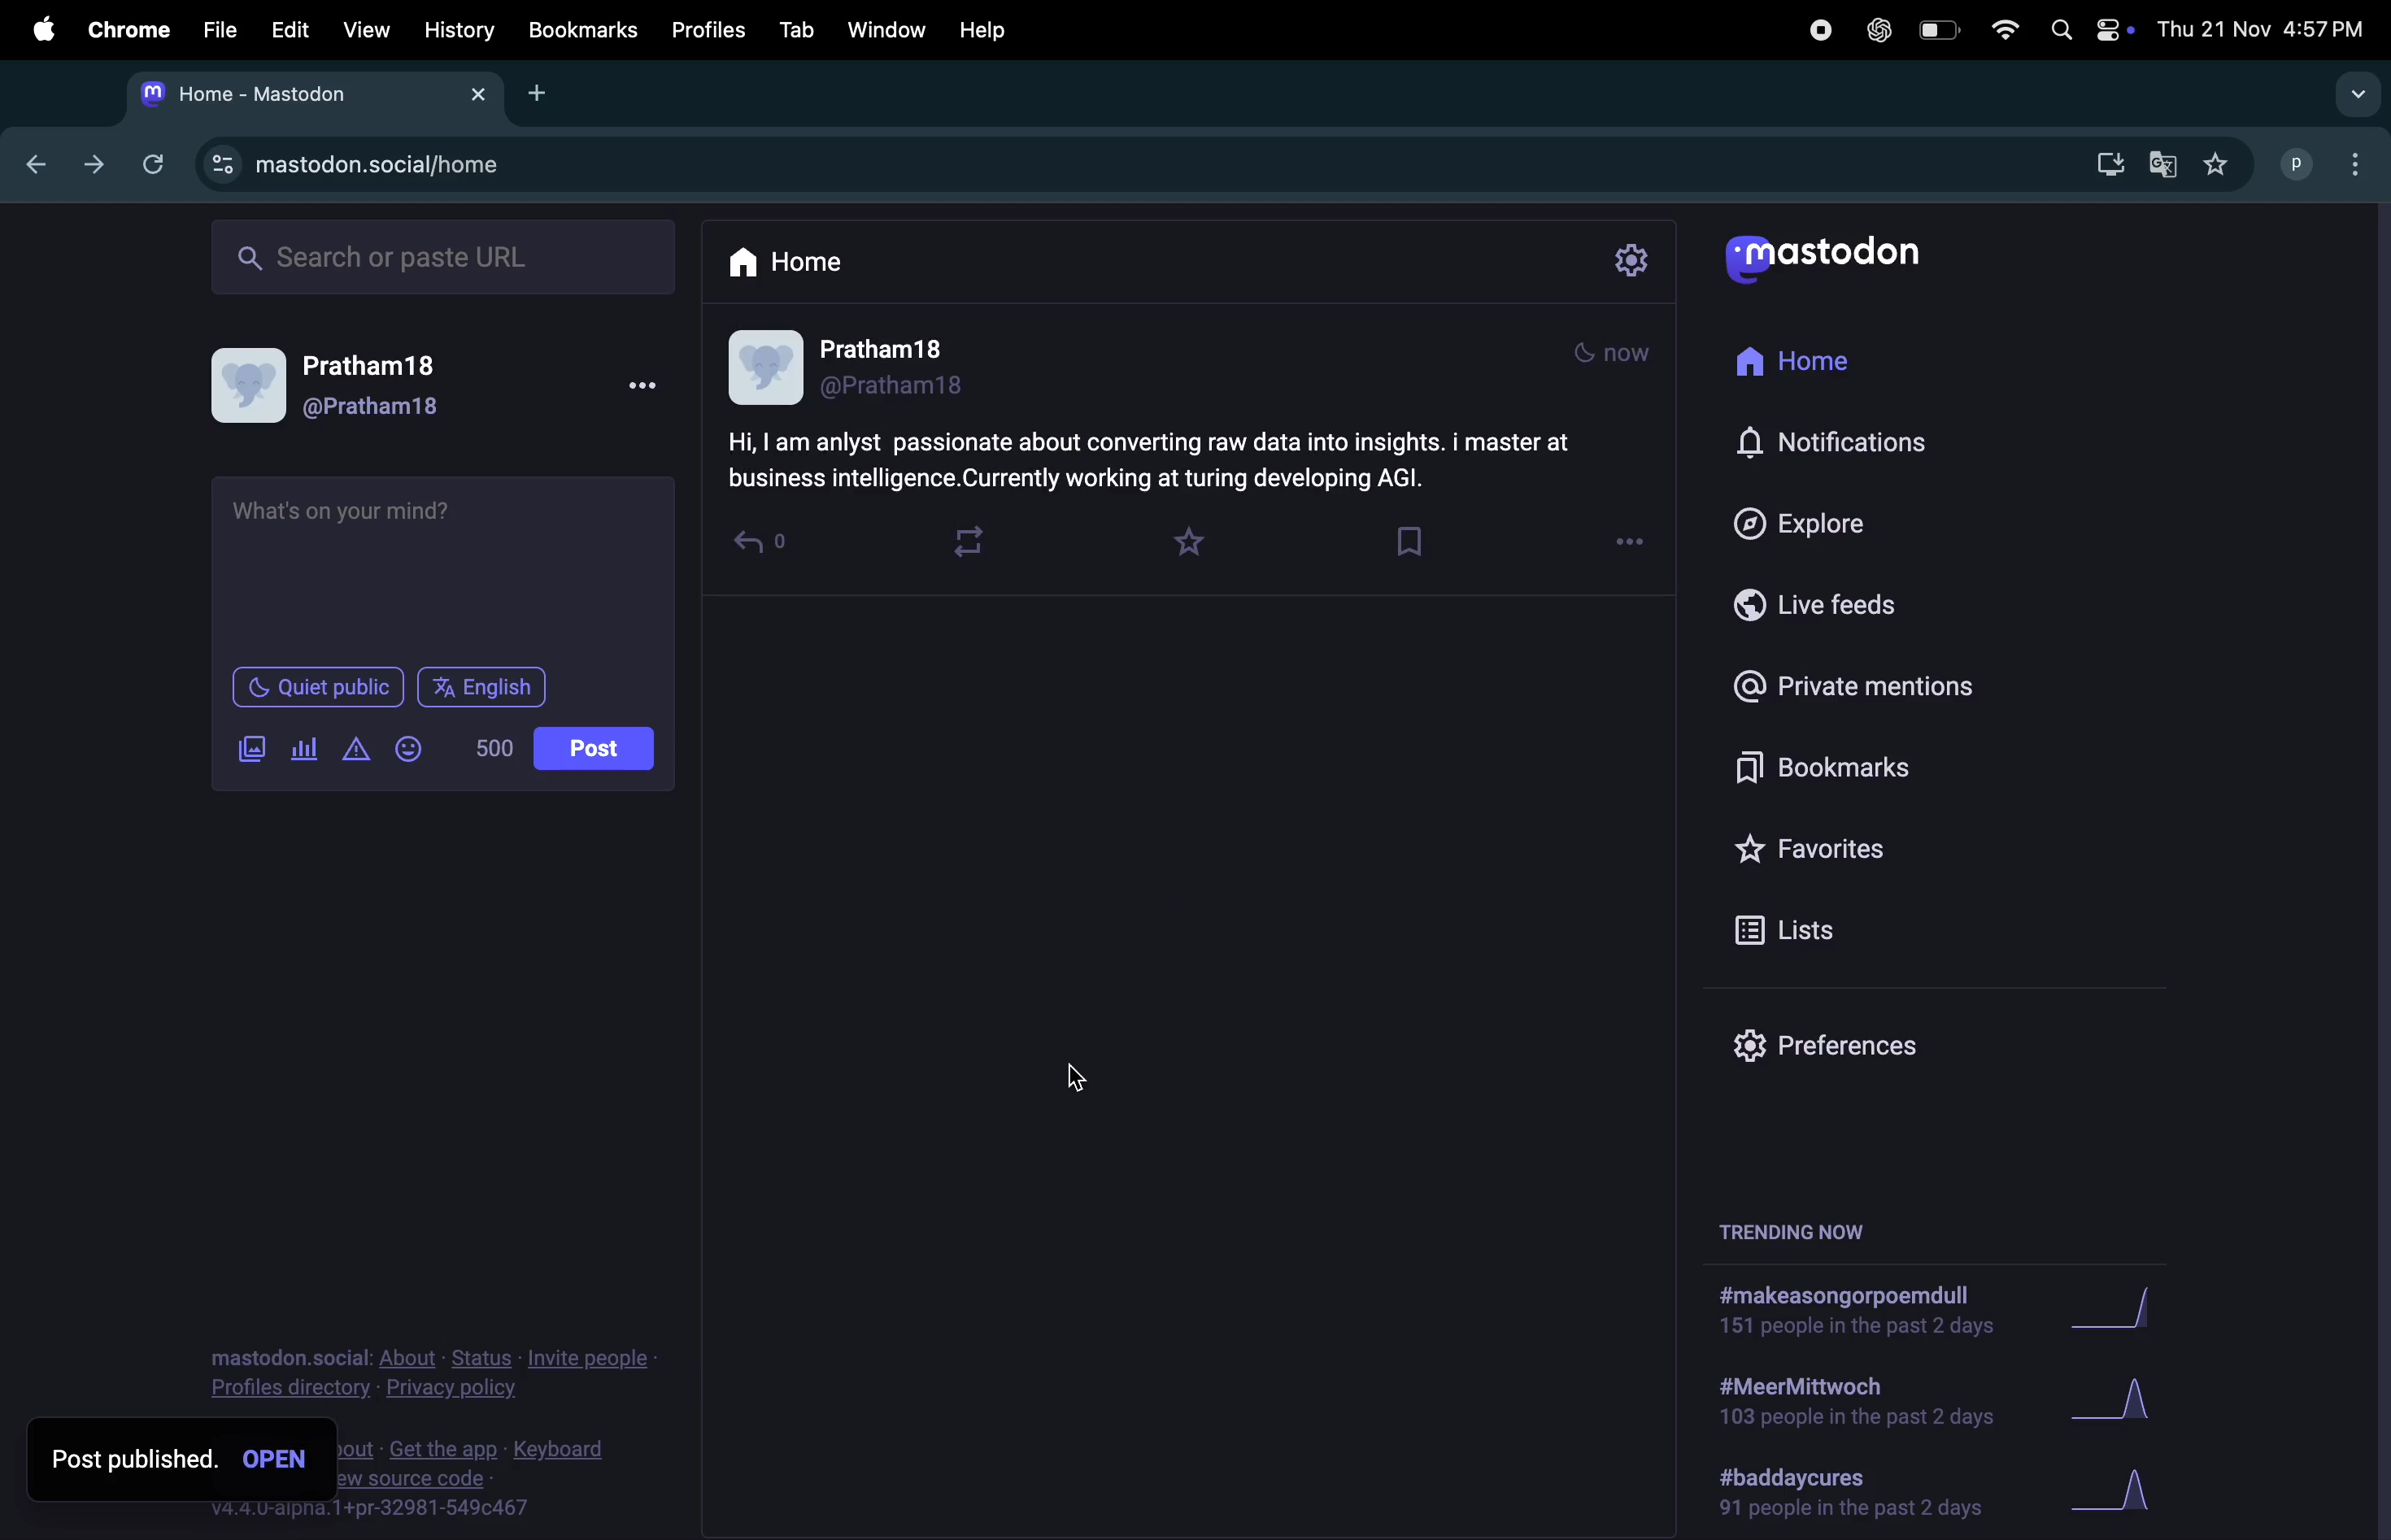 The image size is (2391, 1540). Describe the element at coordinates (489, 687) in the screenshot. I see `language` at that location.